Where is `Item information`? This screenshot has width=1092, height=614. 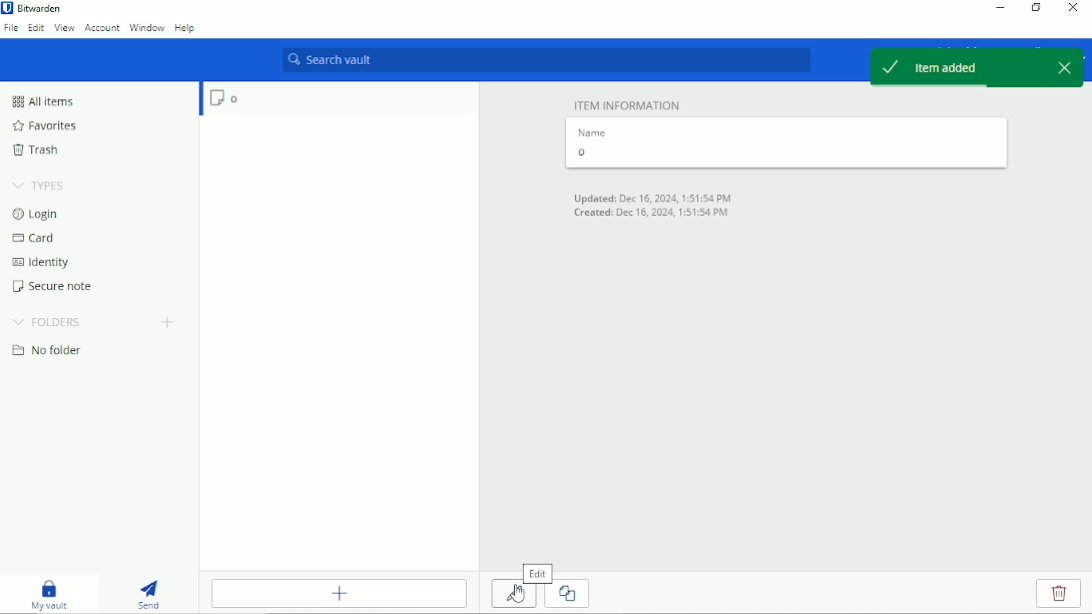
Item information is located at coordinates (627, 103).